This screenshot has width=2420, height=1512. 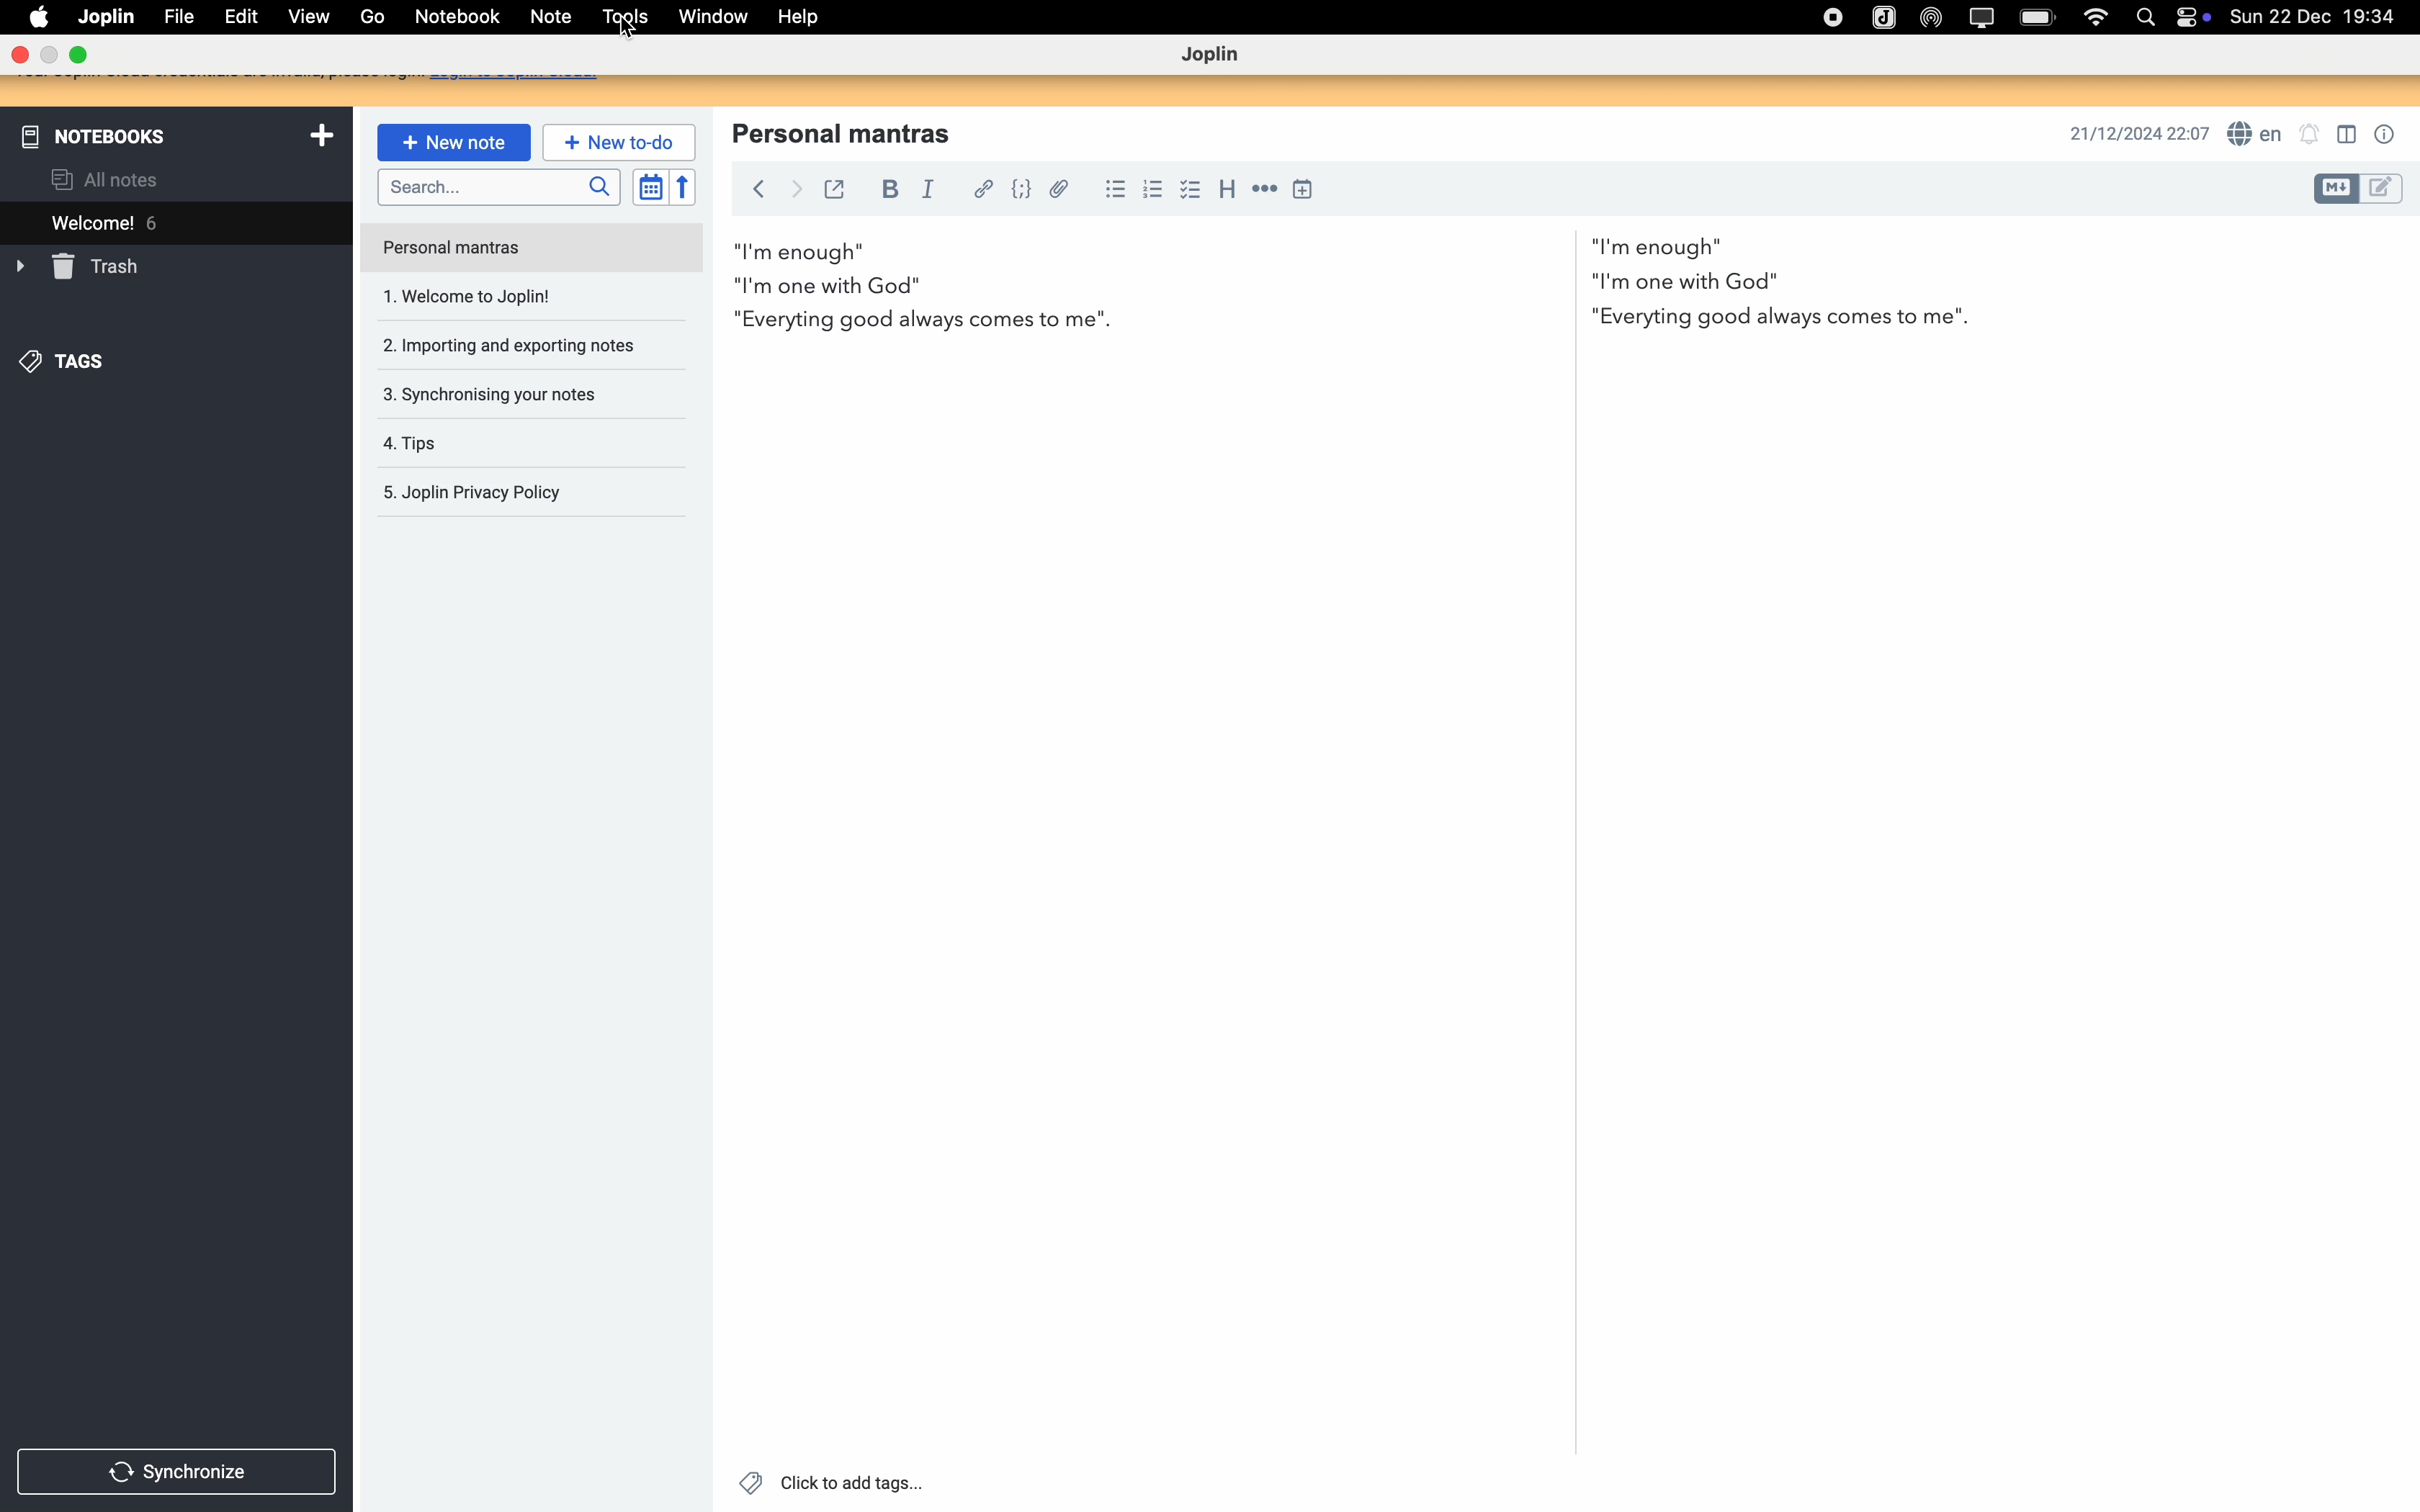 What do you see at coordinates (475, 493) in the screenshot?
I see `Joplin privacy policy` at bounding box center [475, 493].